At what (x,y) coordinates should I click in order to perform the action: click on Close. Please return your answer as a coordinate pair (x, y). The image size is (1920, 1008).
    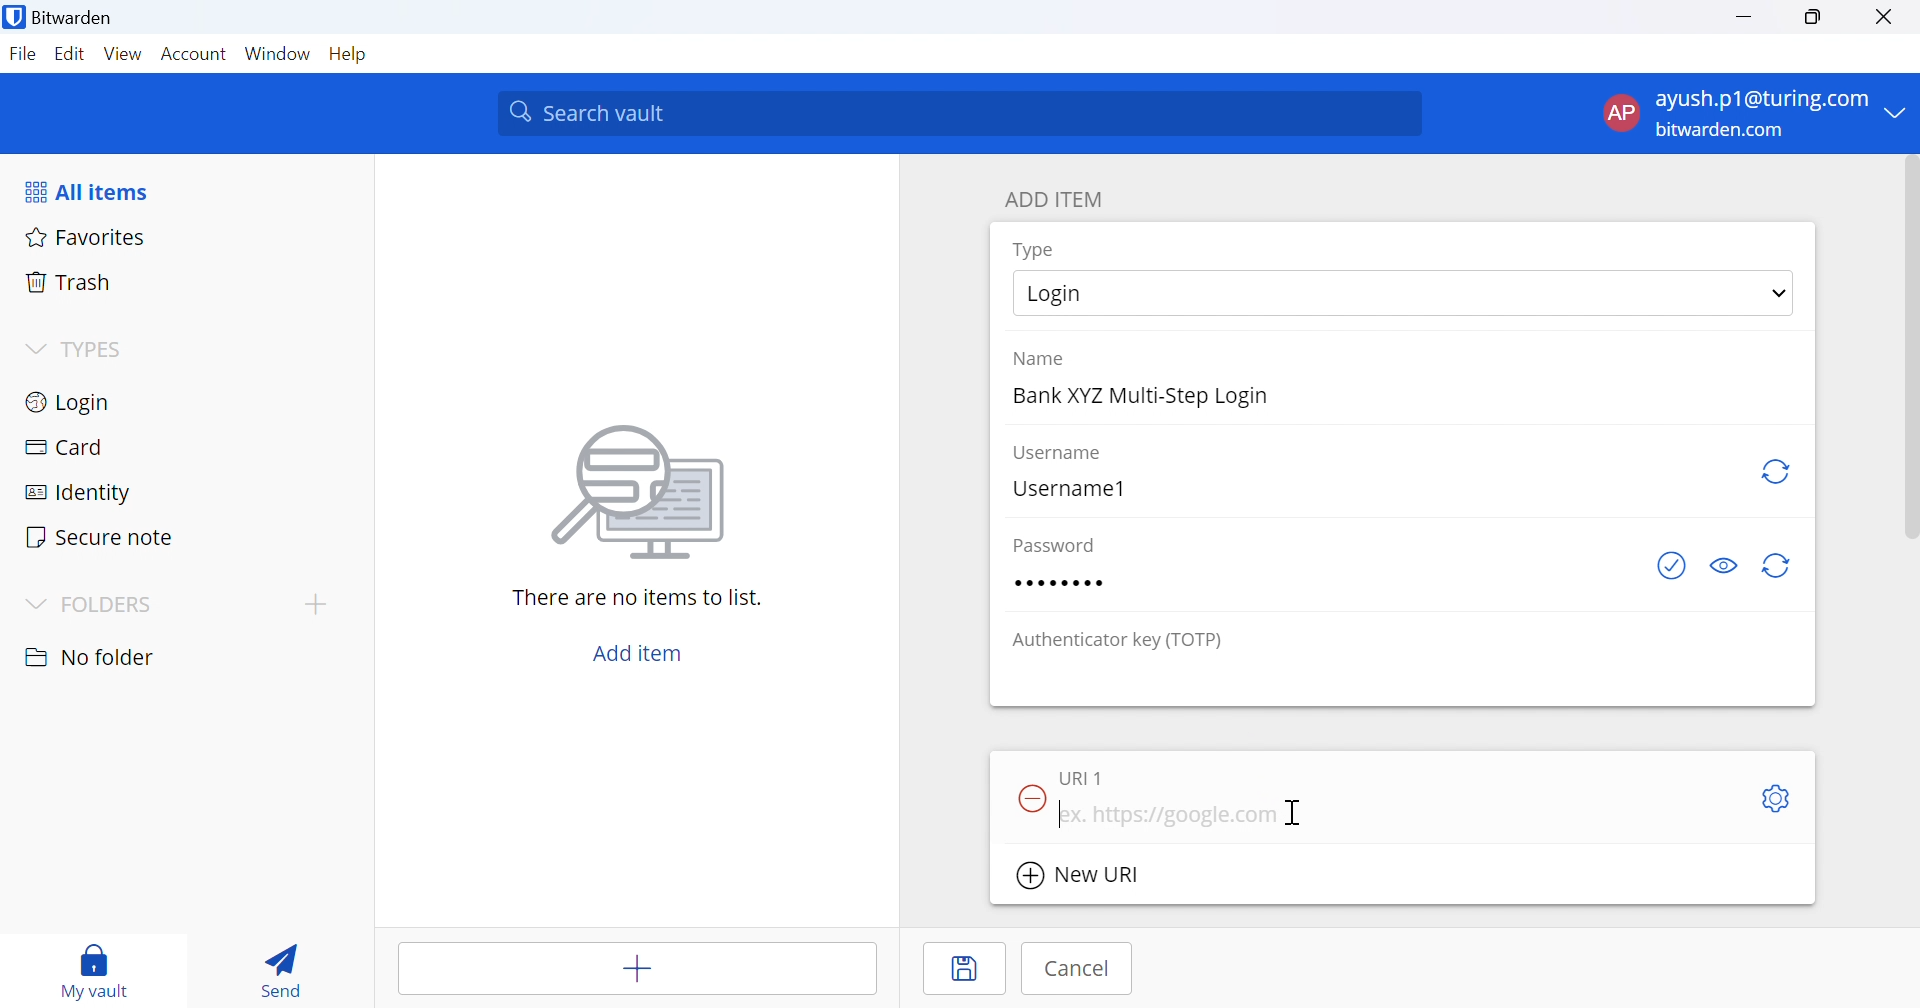
    Looking at the image, I should click on (1887, 19).